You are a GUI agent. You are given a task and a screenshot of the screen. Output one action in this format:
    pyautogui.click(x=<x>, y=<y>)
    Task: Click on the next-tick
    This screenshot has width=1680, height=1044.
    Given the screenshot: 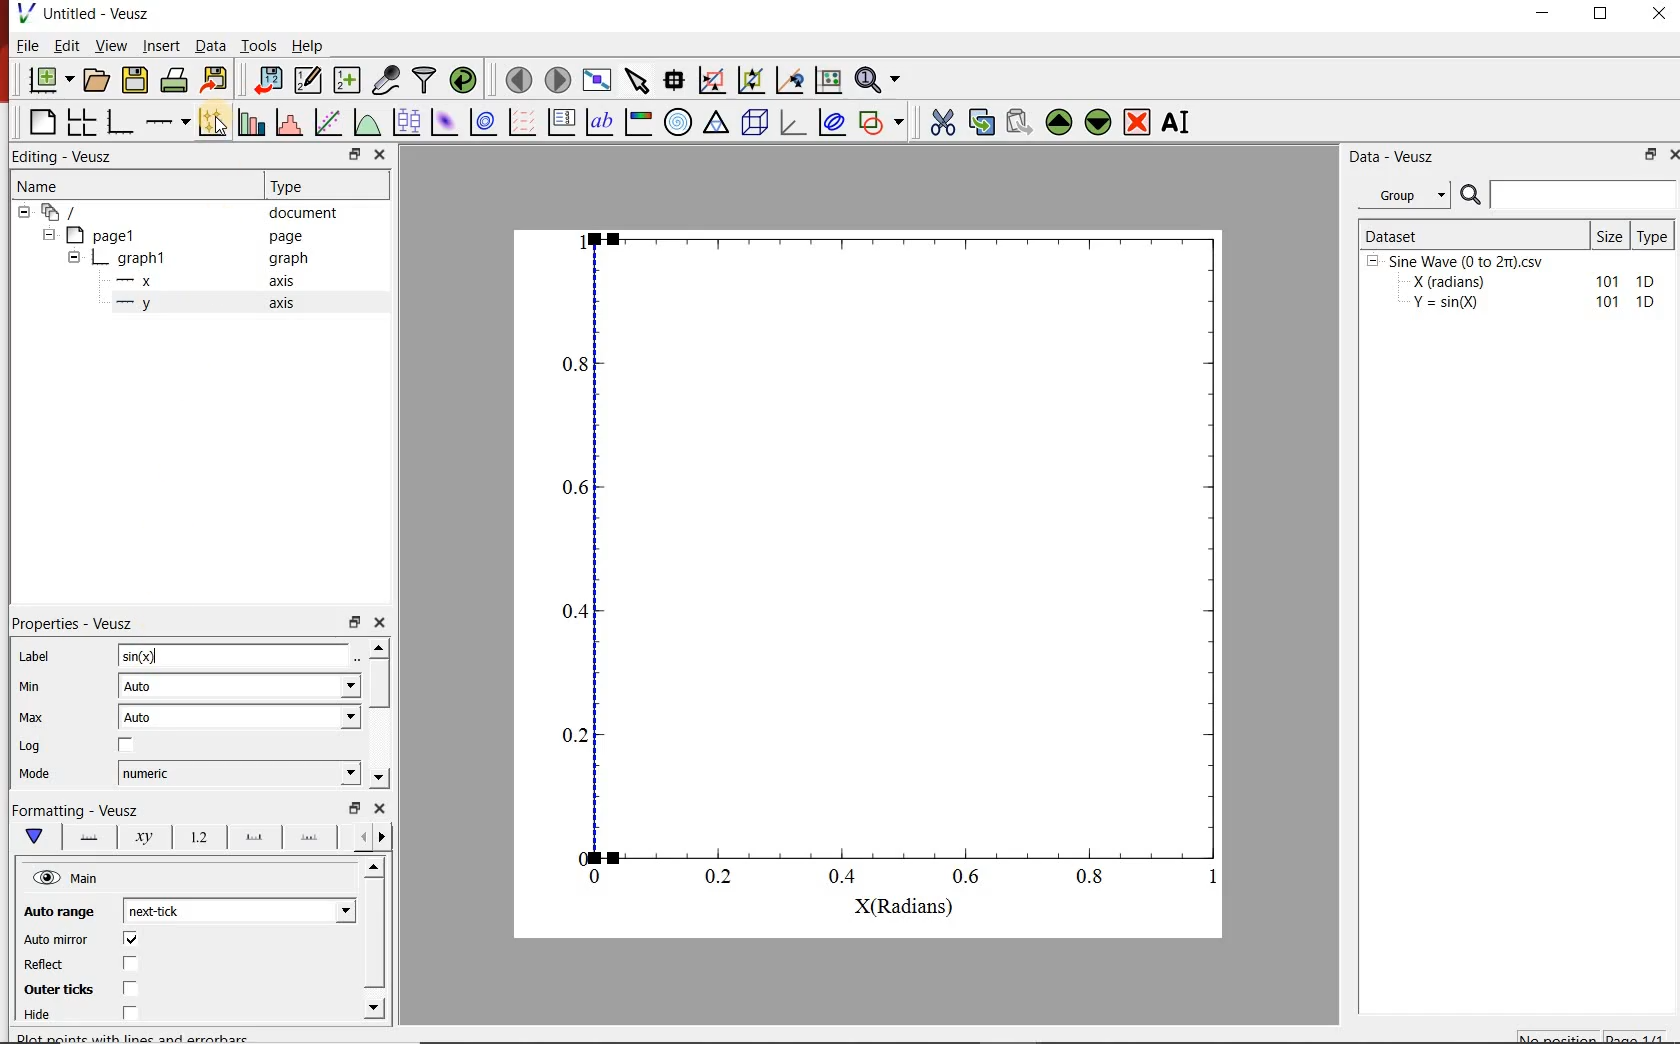 What is the action you would take?
    pyautogui.click(x=236, y=909)
    